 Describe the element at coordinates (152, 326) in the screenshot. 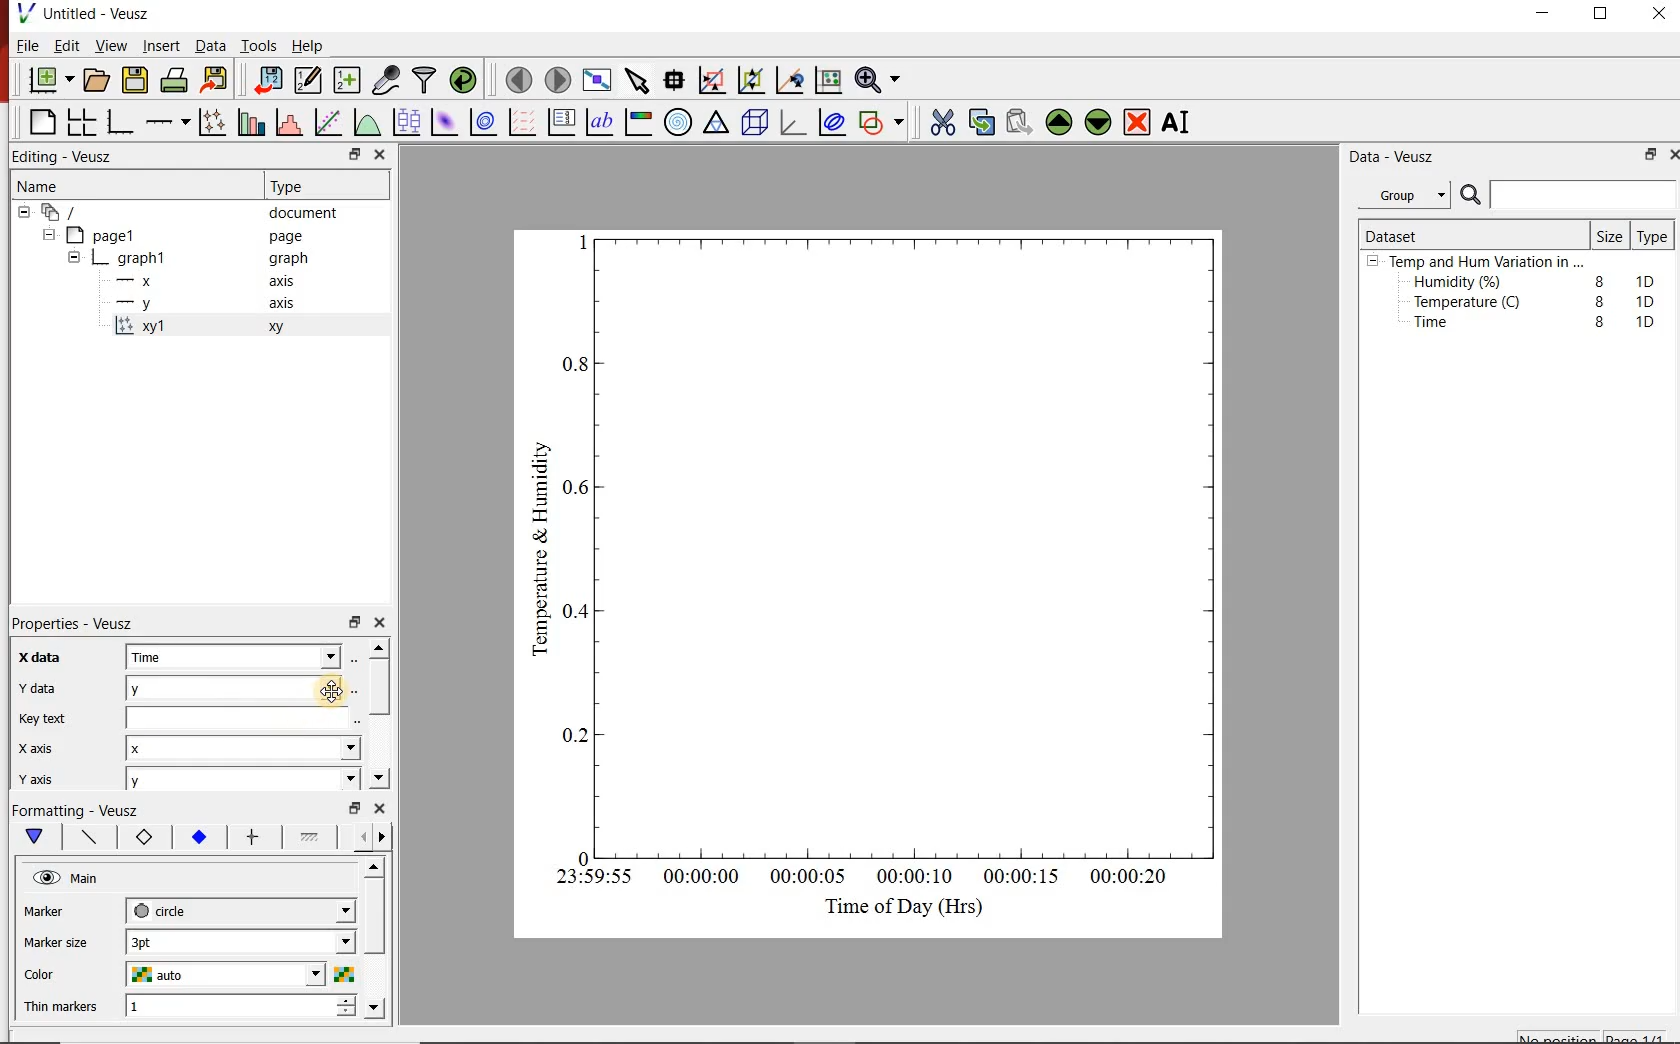

I see `xy1` at that location.